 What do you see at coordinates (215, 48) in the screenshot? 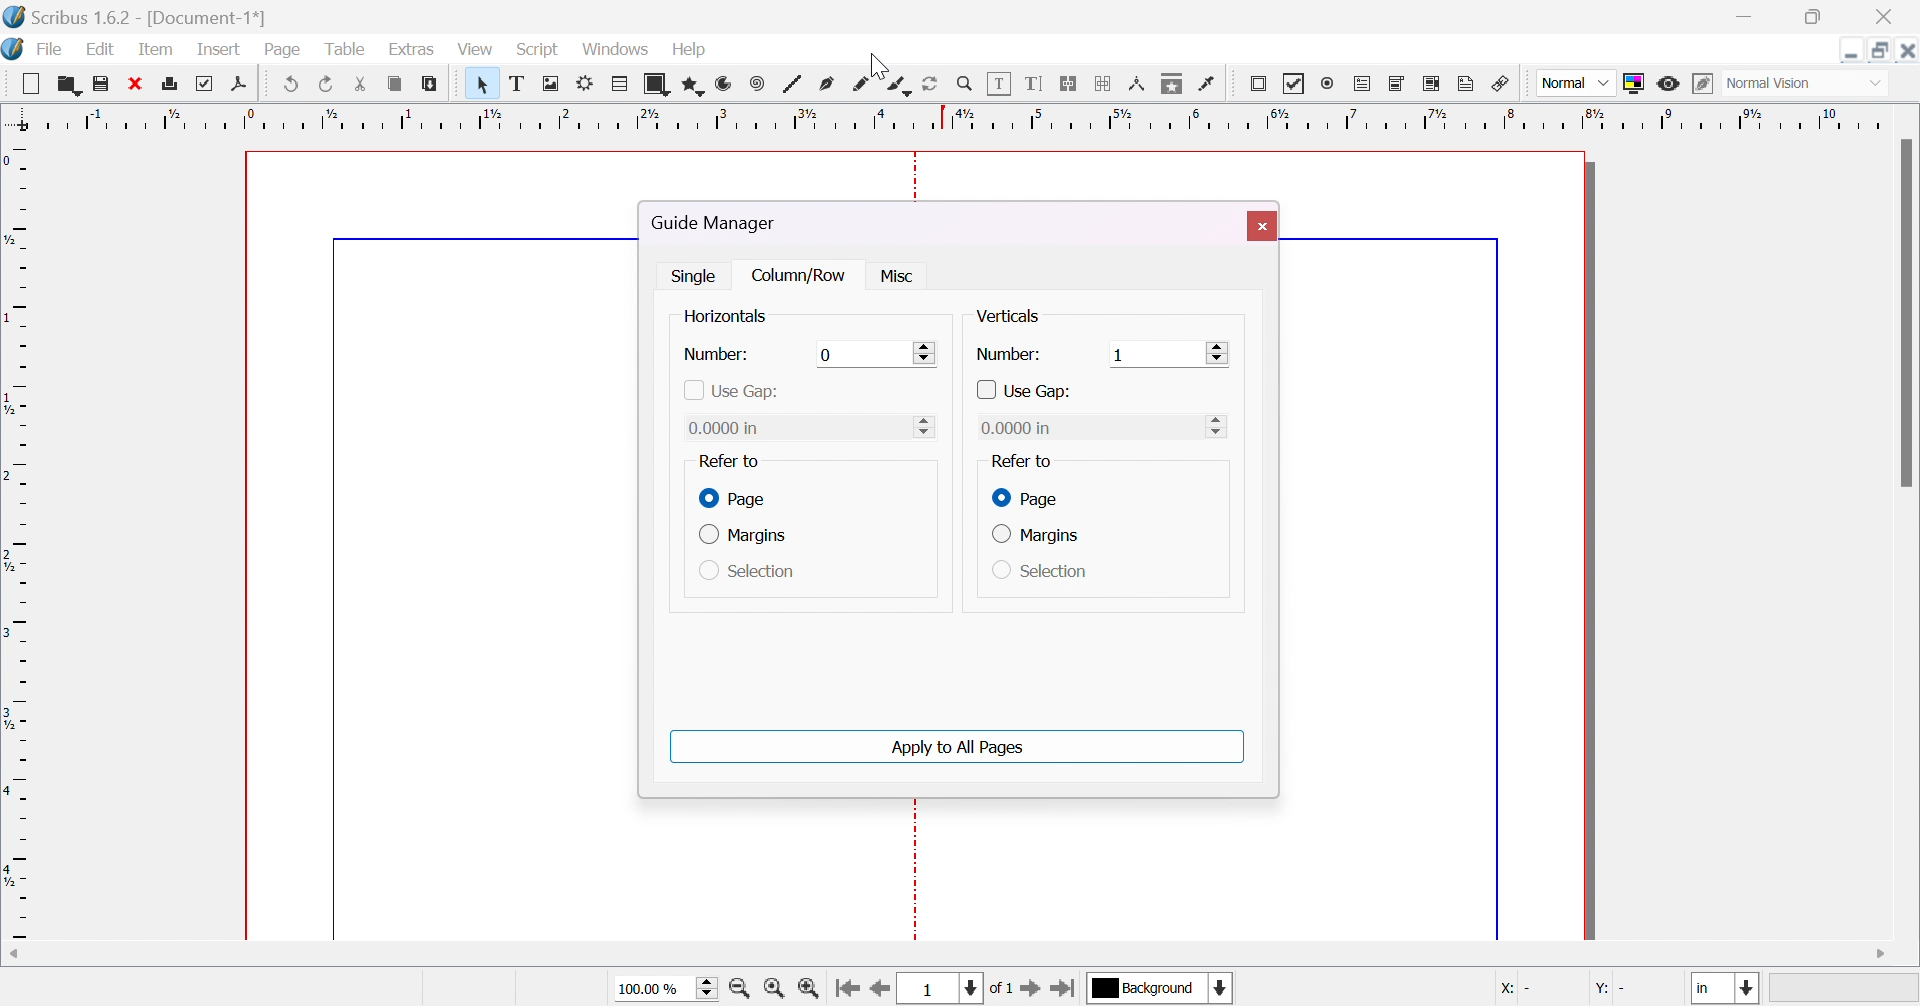
I see `insert` at bounding box center [215, 48].